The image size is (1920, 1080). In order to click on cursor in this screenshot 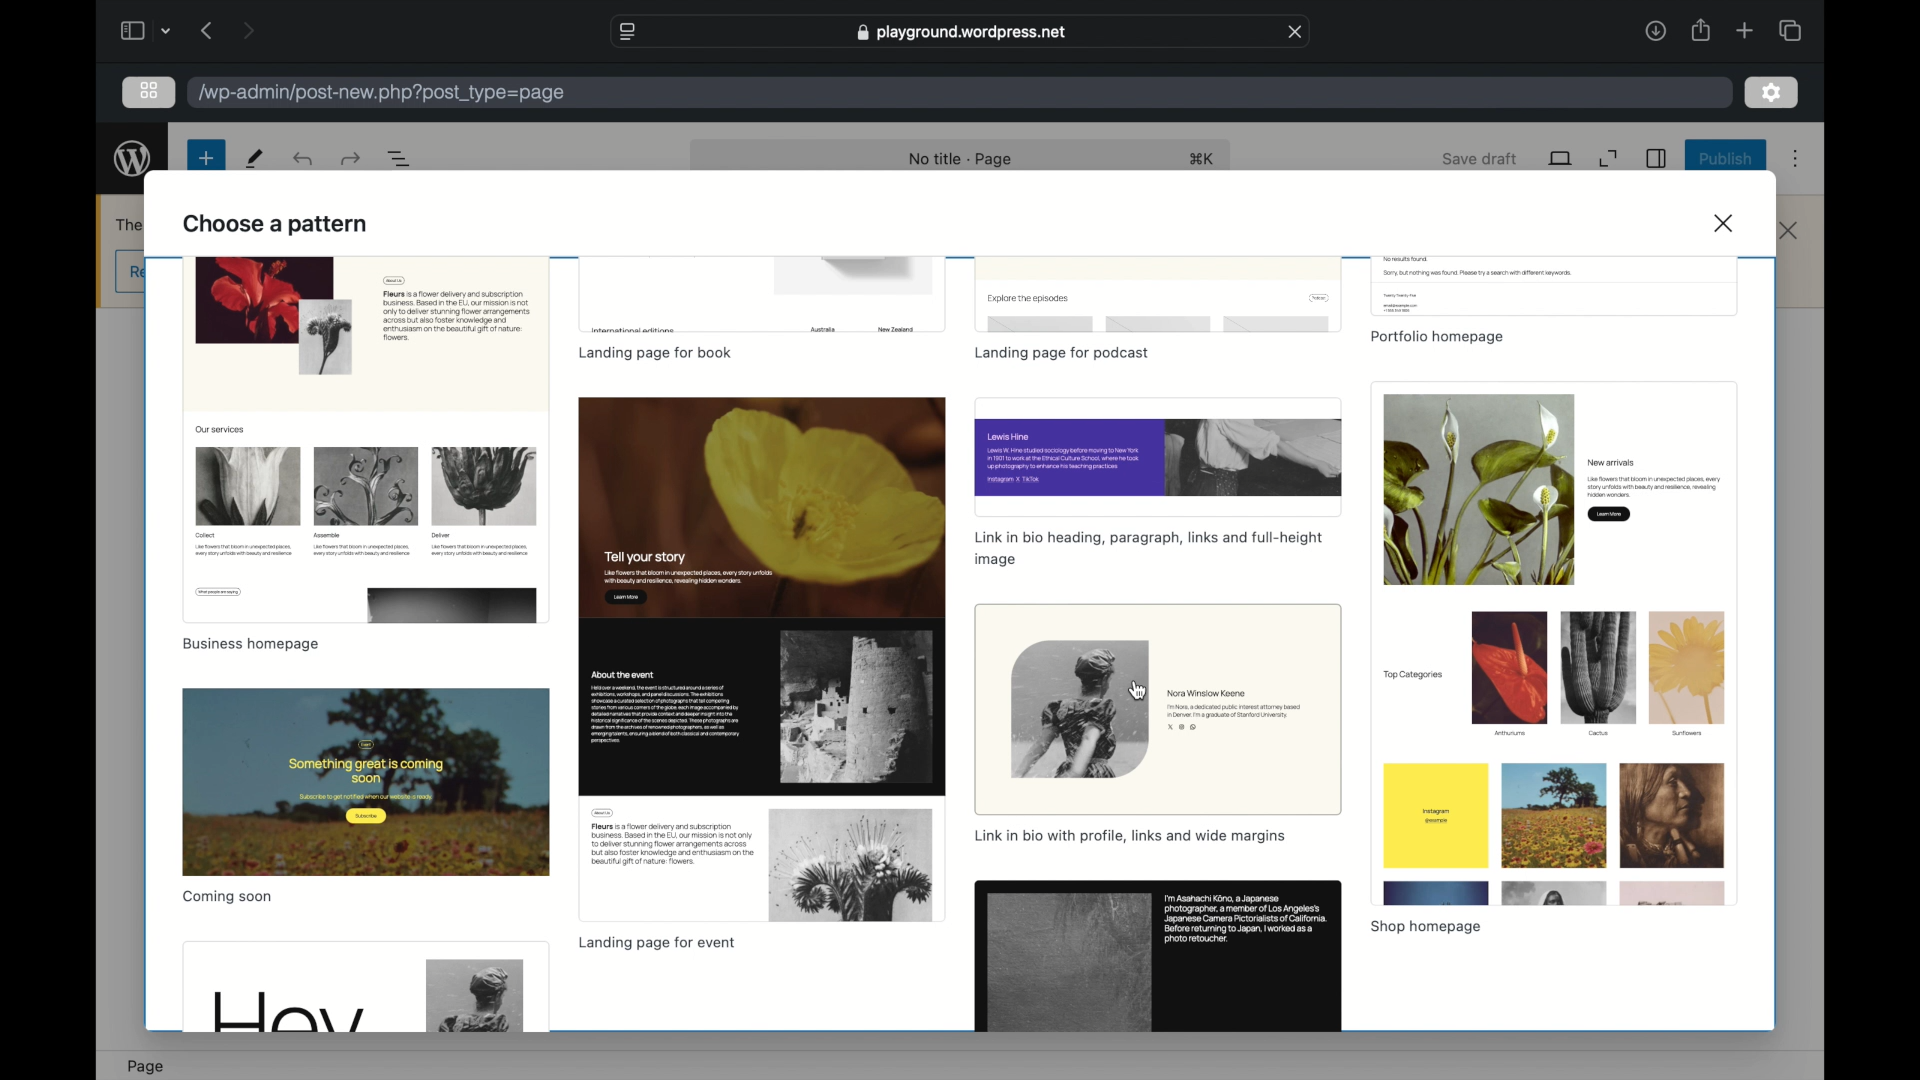, I will do `click(1139, 692)`.